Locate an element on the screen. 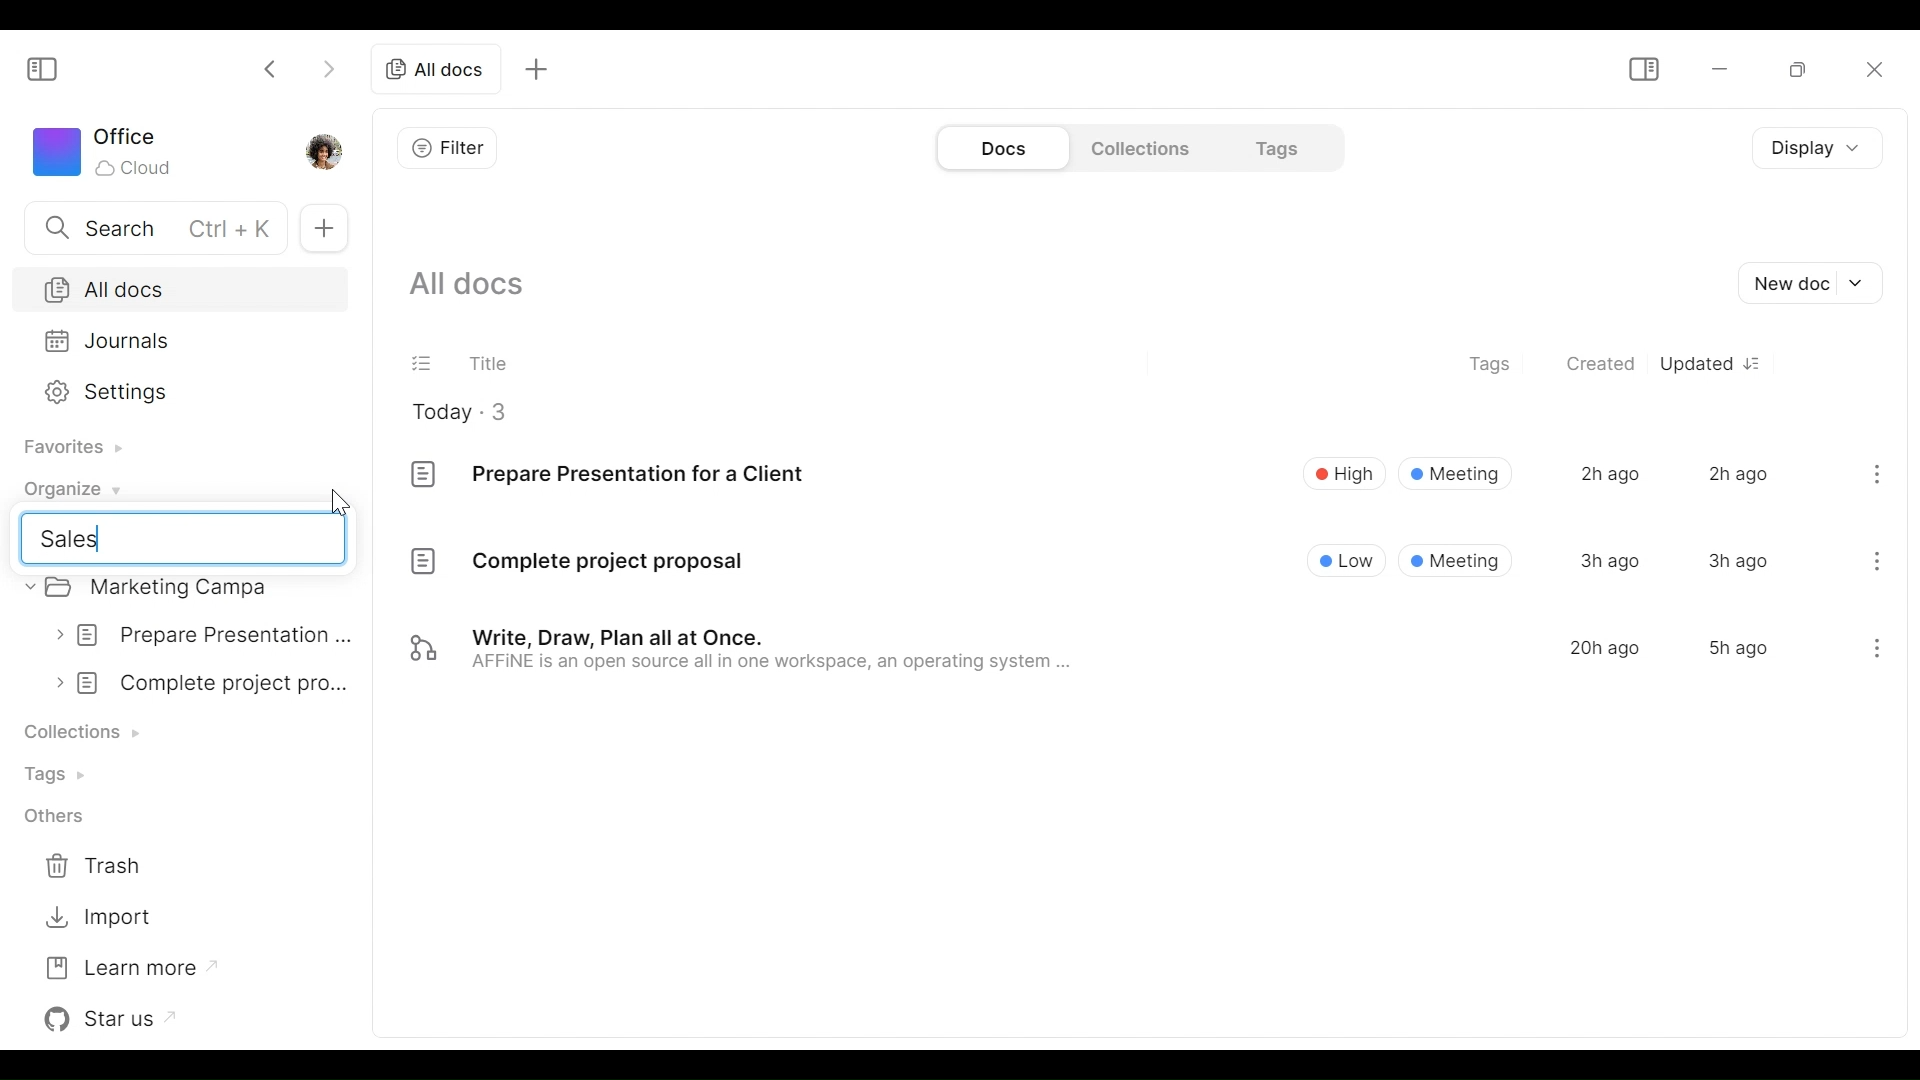 The width and height of the screenshot is (1920, 1080). Profile photo is located at coordinates (331, 150).